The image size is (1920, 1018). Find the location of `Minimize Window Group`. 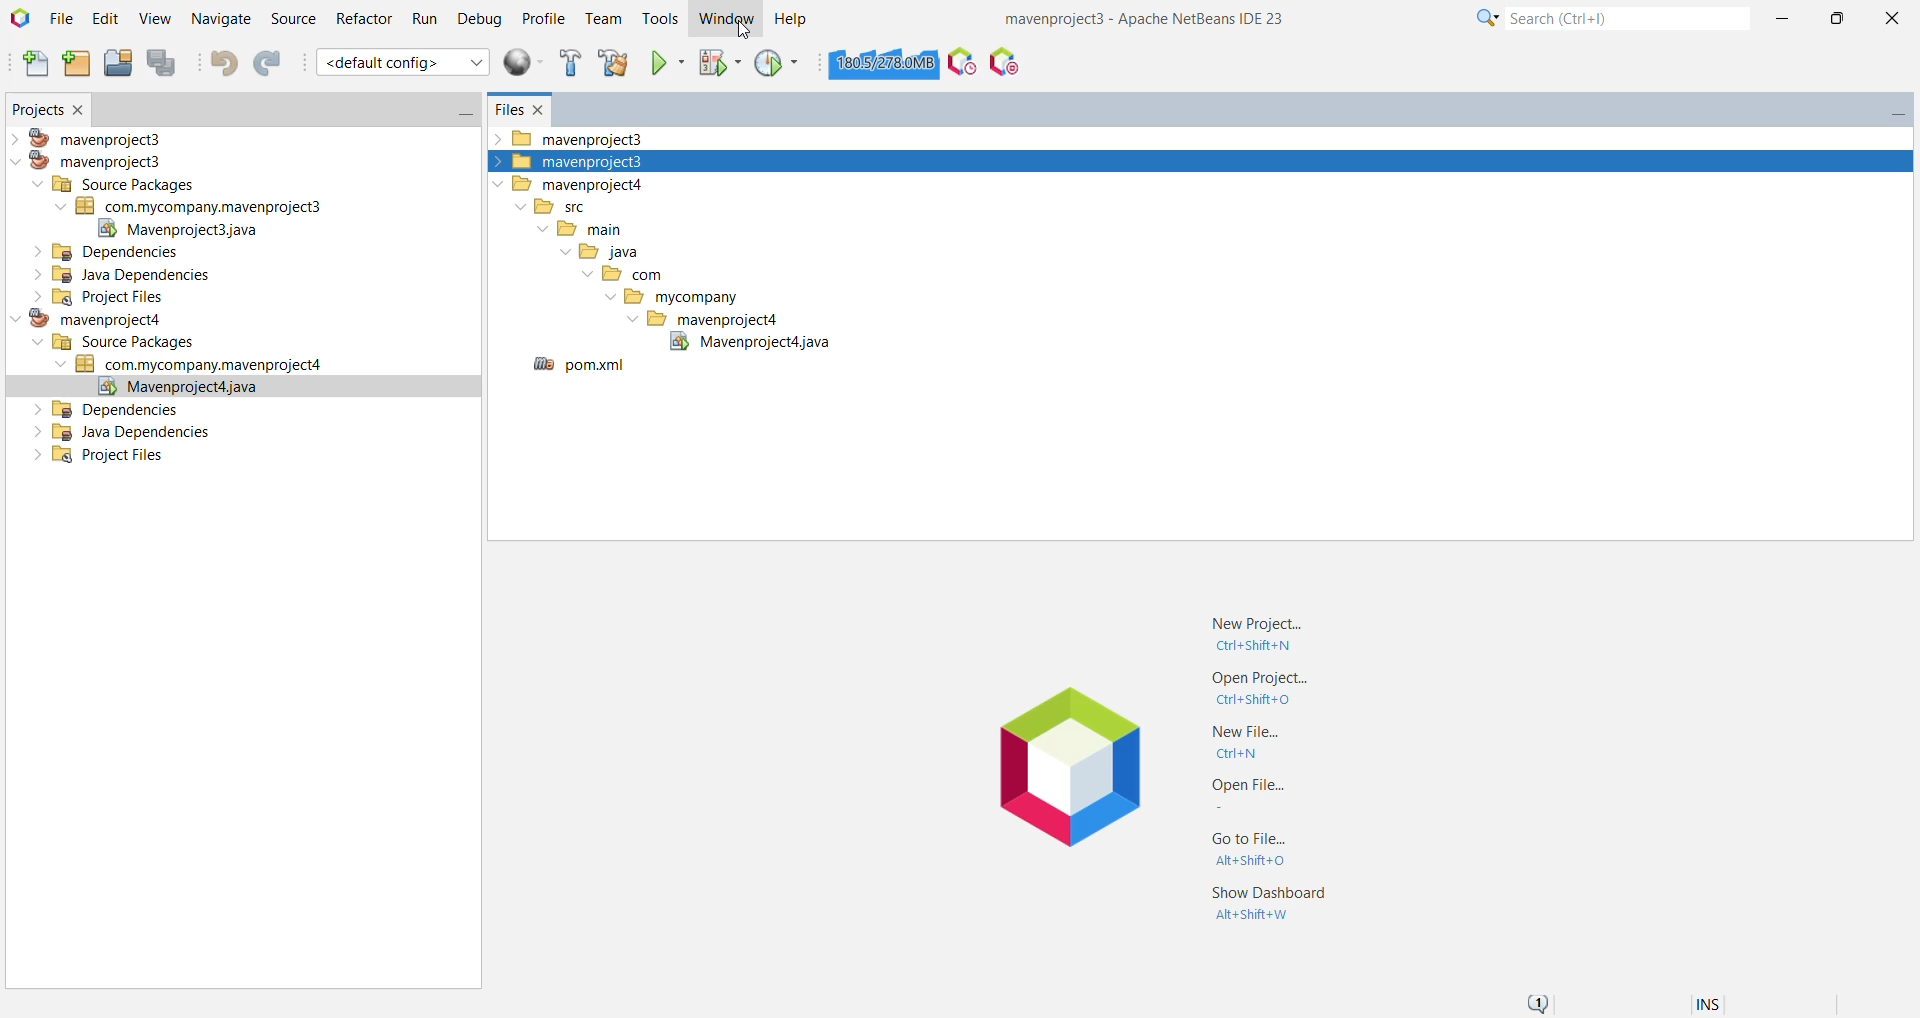

Minimize Window Group is located at coordinates (459, 113).